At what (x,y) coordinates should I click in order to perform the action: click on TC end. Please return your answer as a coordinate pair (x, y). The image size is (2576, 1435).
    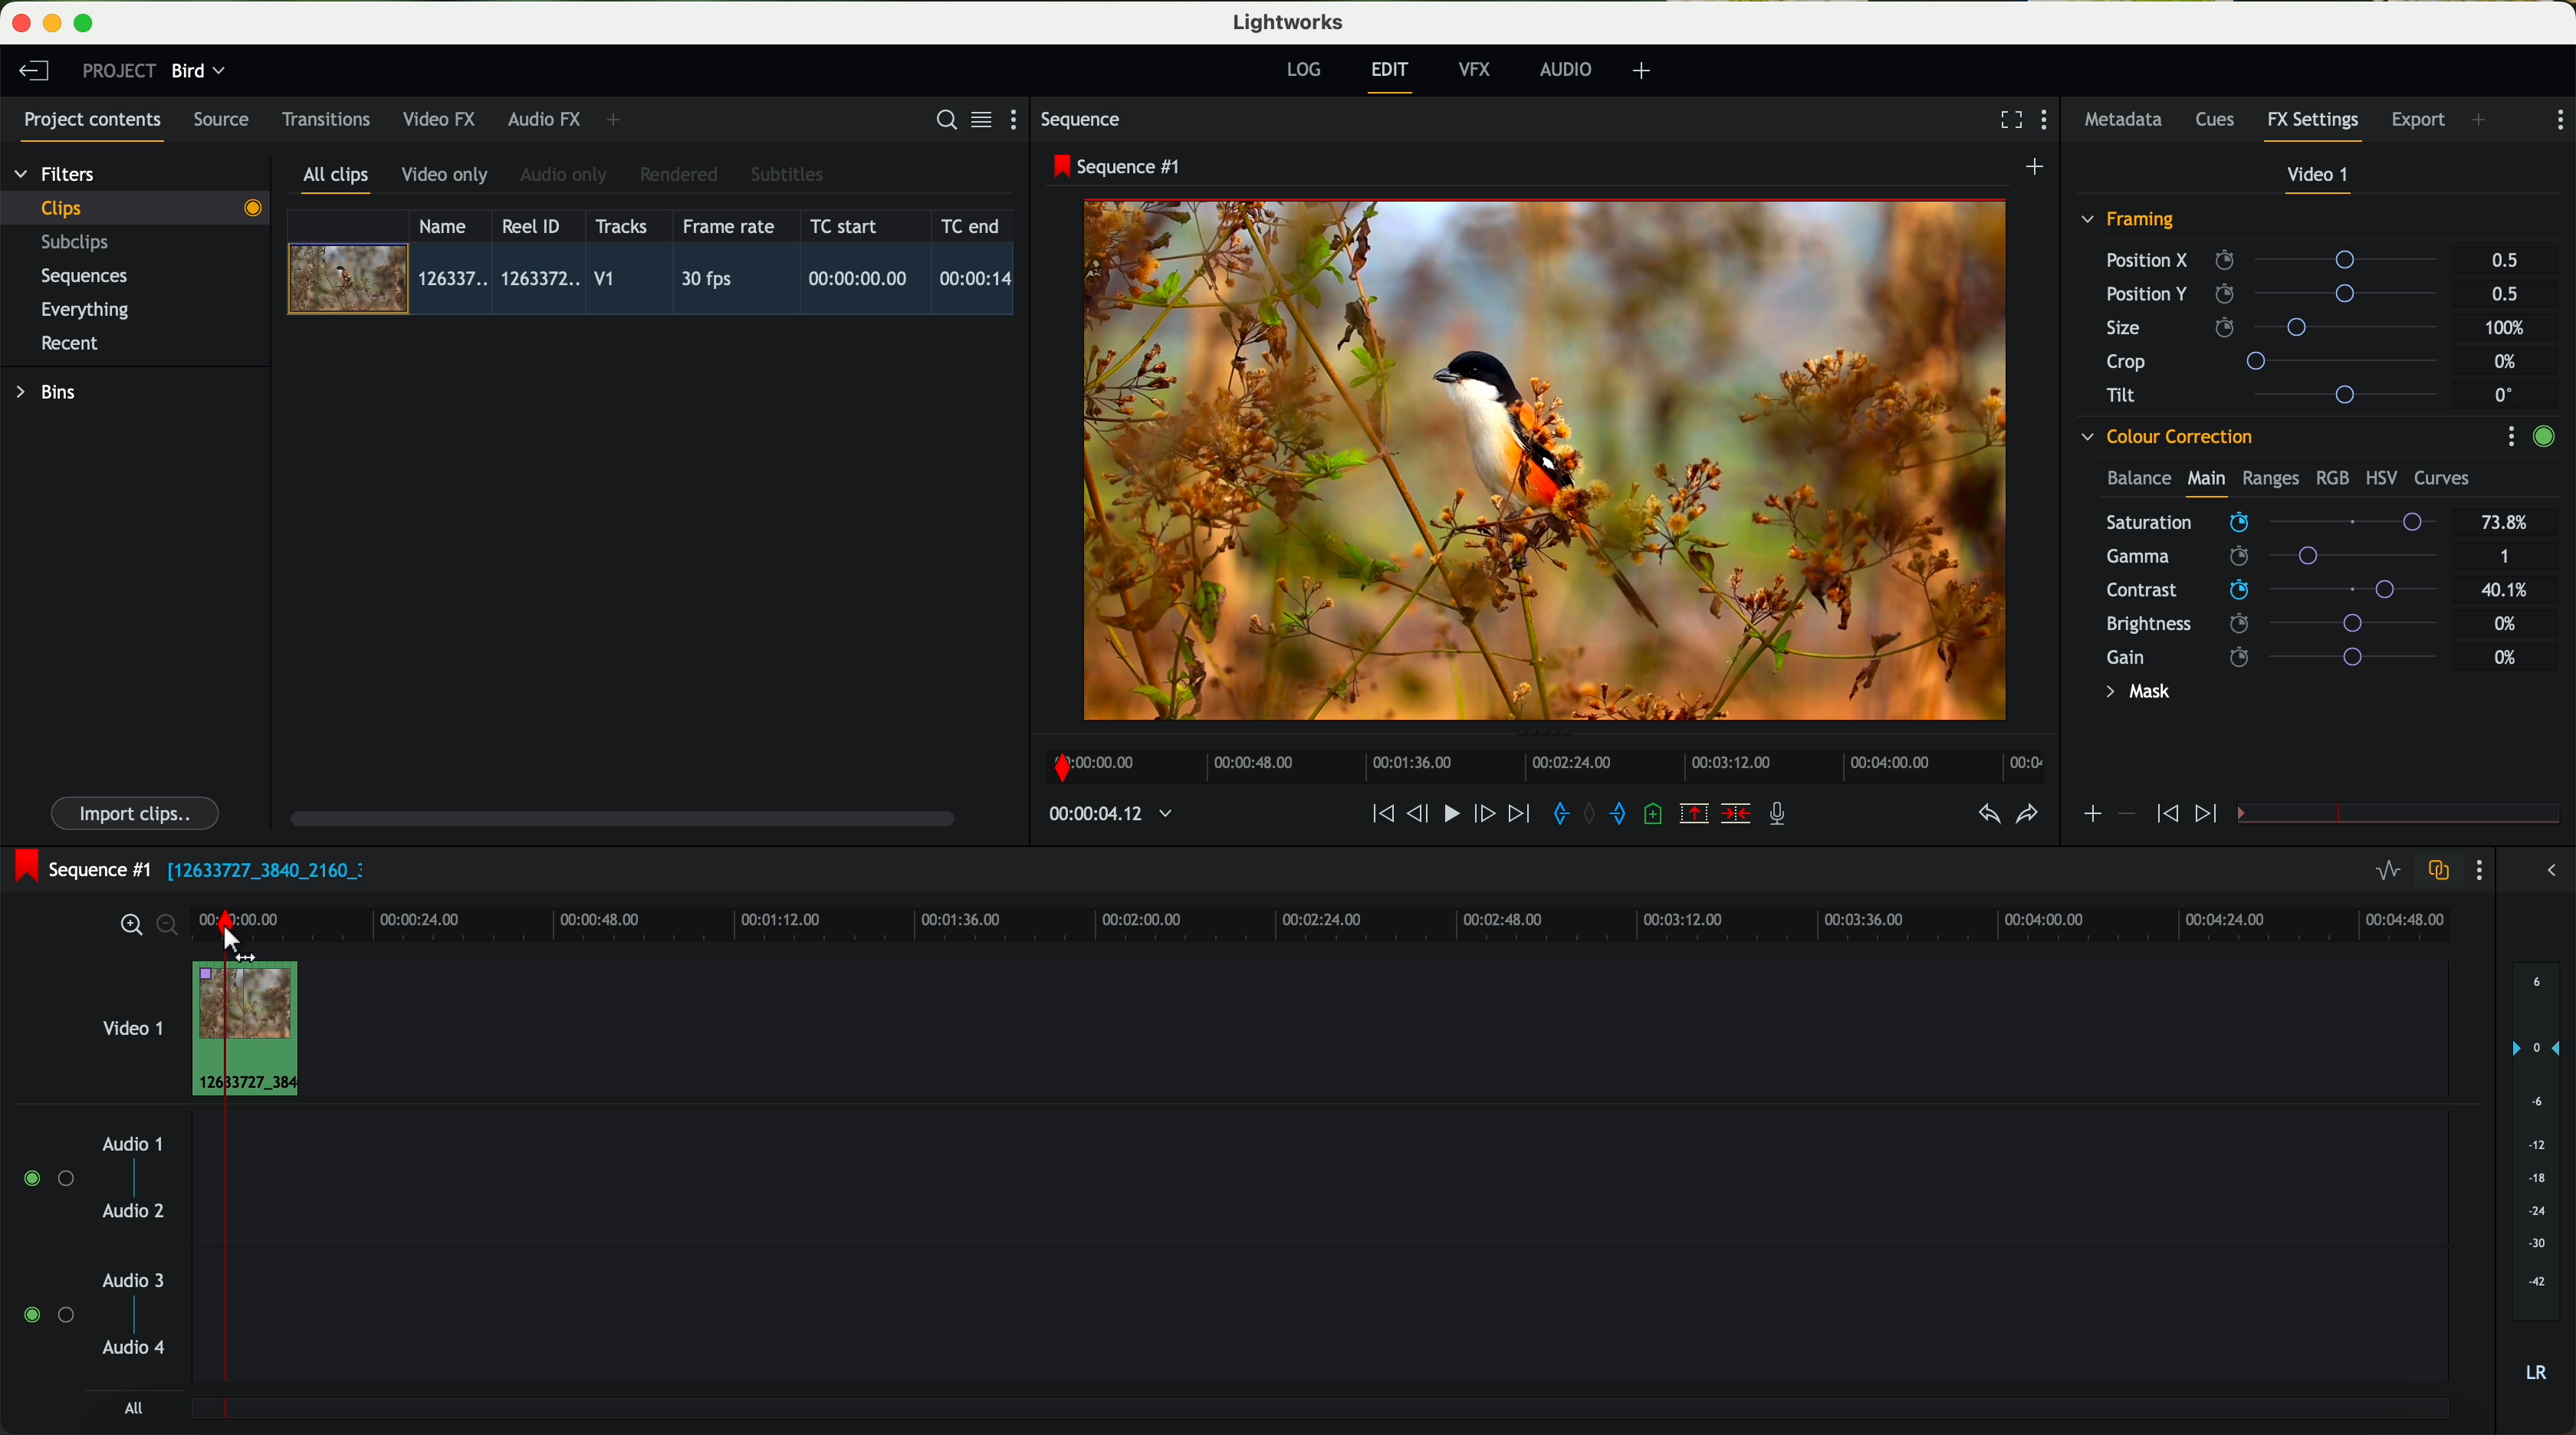
    Looking at the image, I should click on (972, 225).